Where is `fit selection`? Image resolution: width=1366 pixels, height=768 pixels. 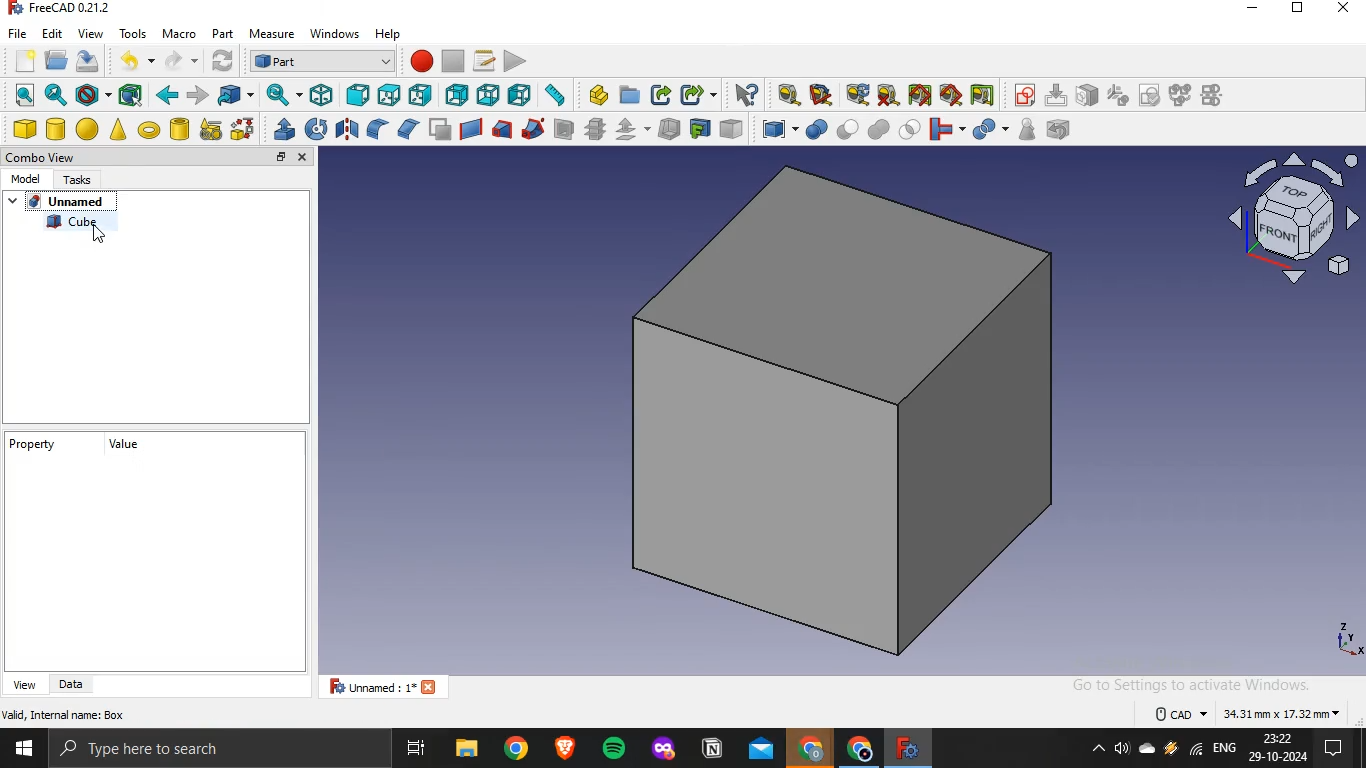 fit selection is located at coordinates (55, 95).